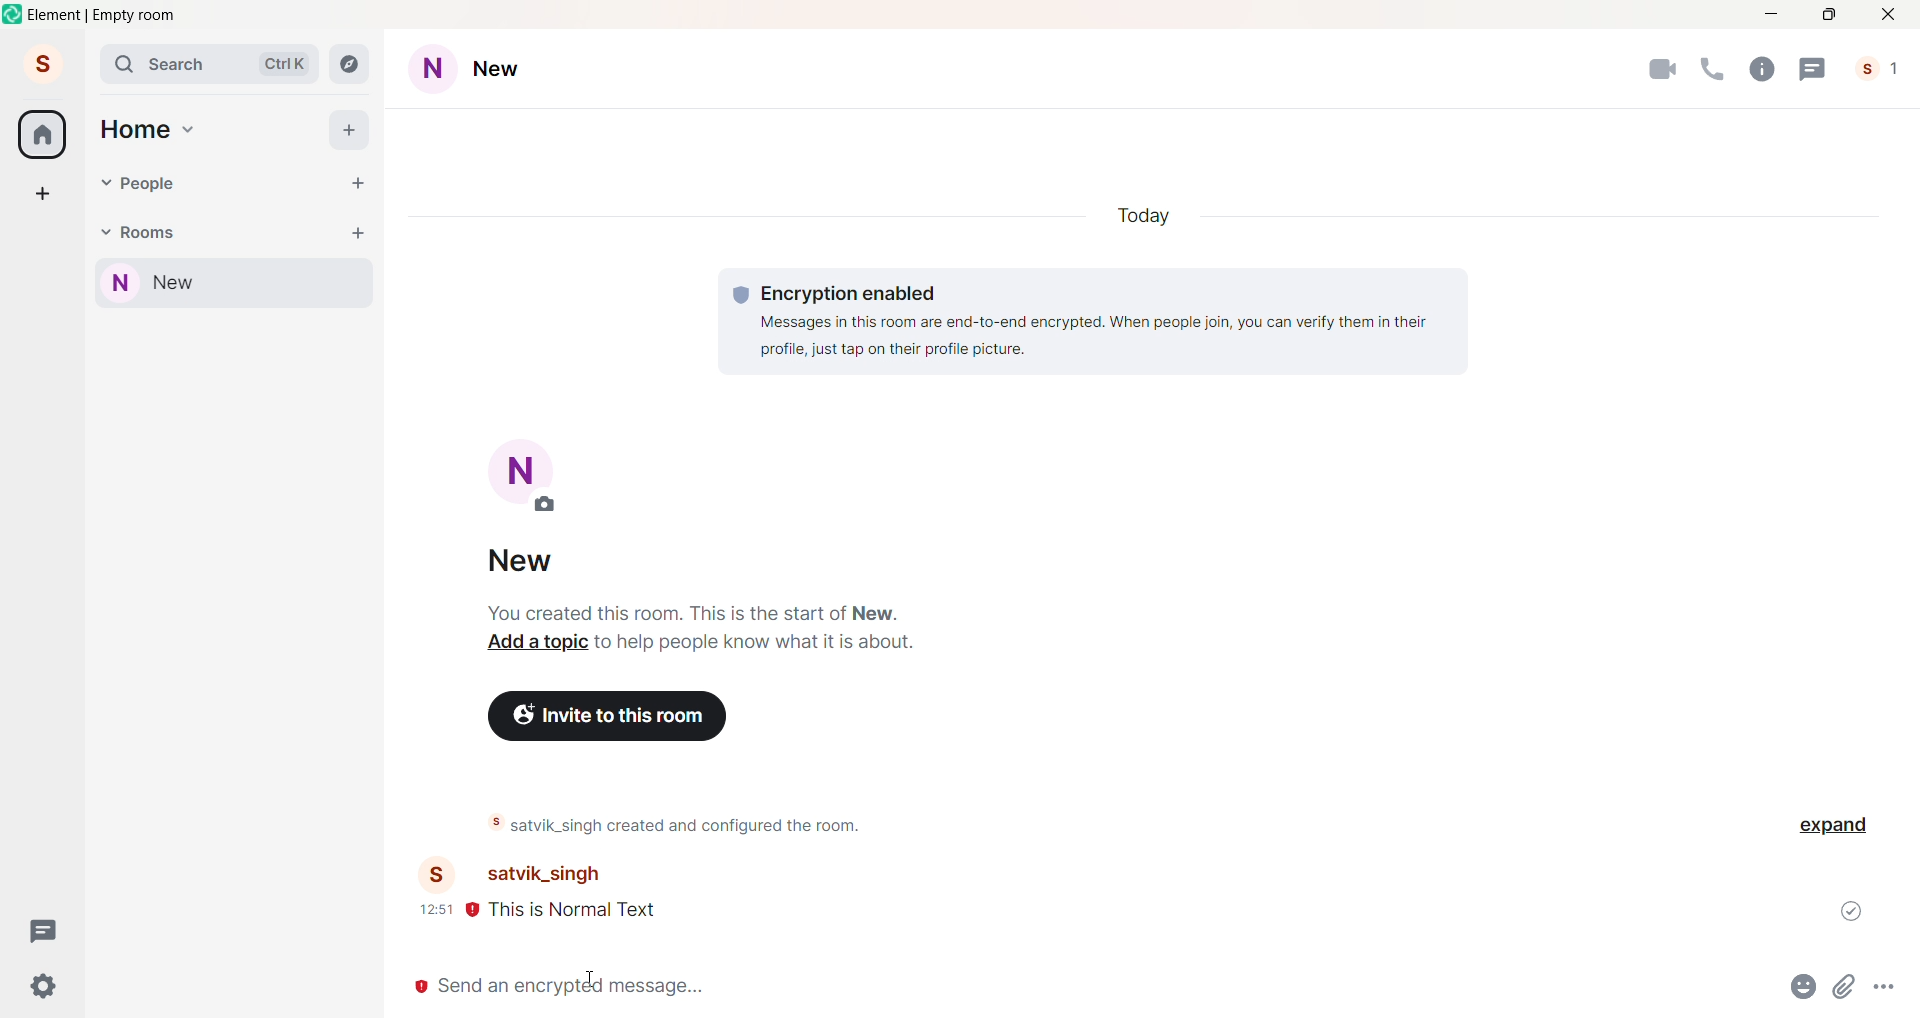  Describe the element at coordinates (592, 980) in the screenshot. I see `cursor` at that location.